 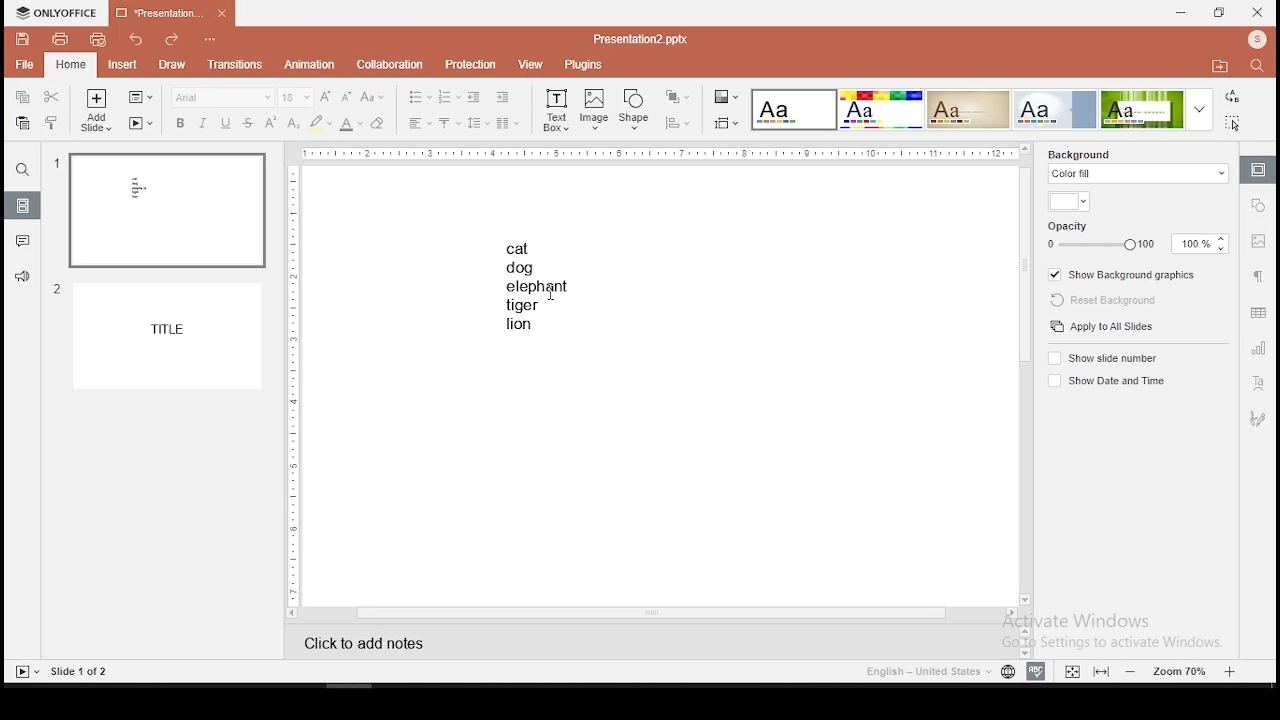 What do you see at coordinates (660, 153) in the screenshot?
I see `horizontal scale` at bounding box center [660, 153].